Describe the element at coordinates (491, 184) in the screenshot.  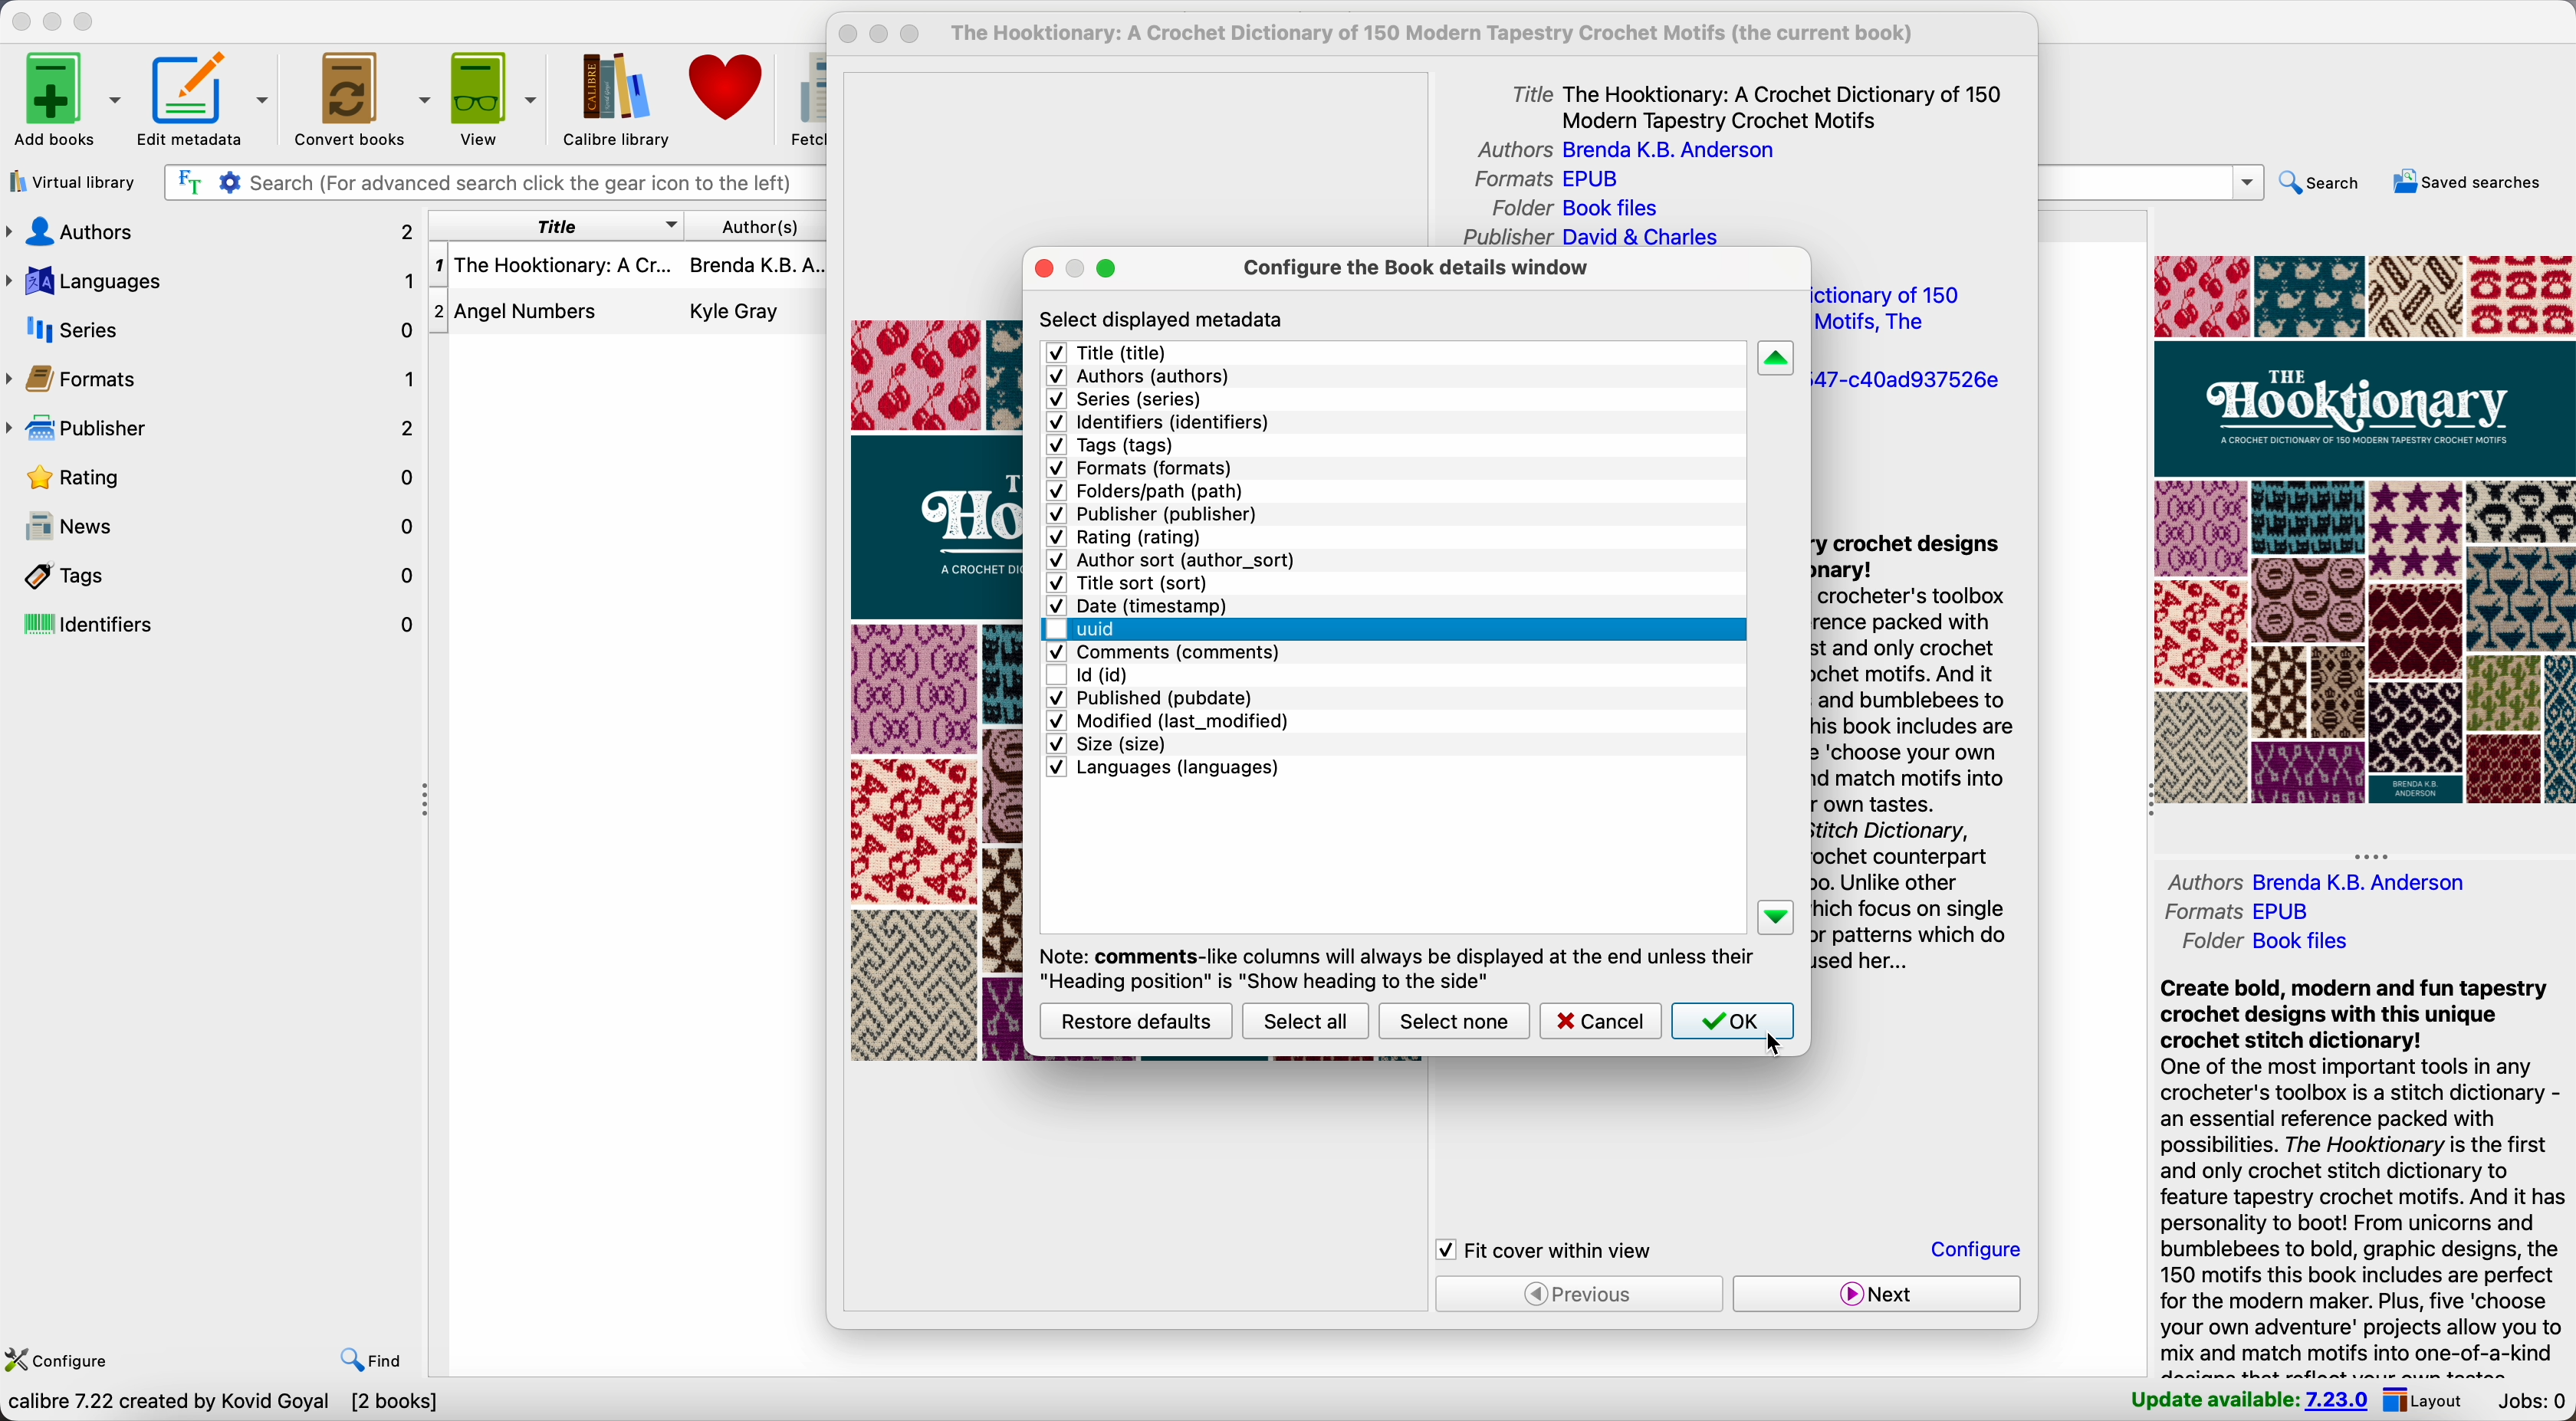
I see `search bar` at that location.